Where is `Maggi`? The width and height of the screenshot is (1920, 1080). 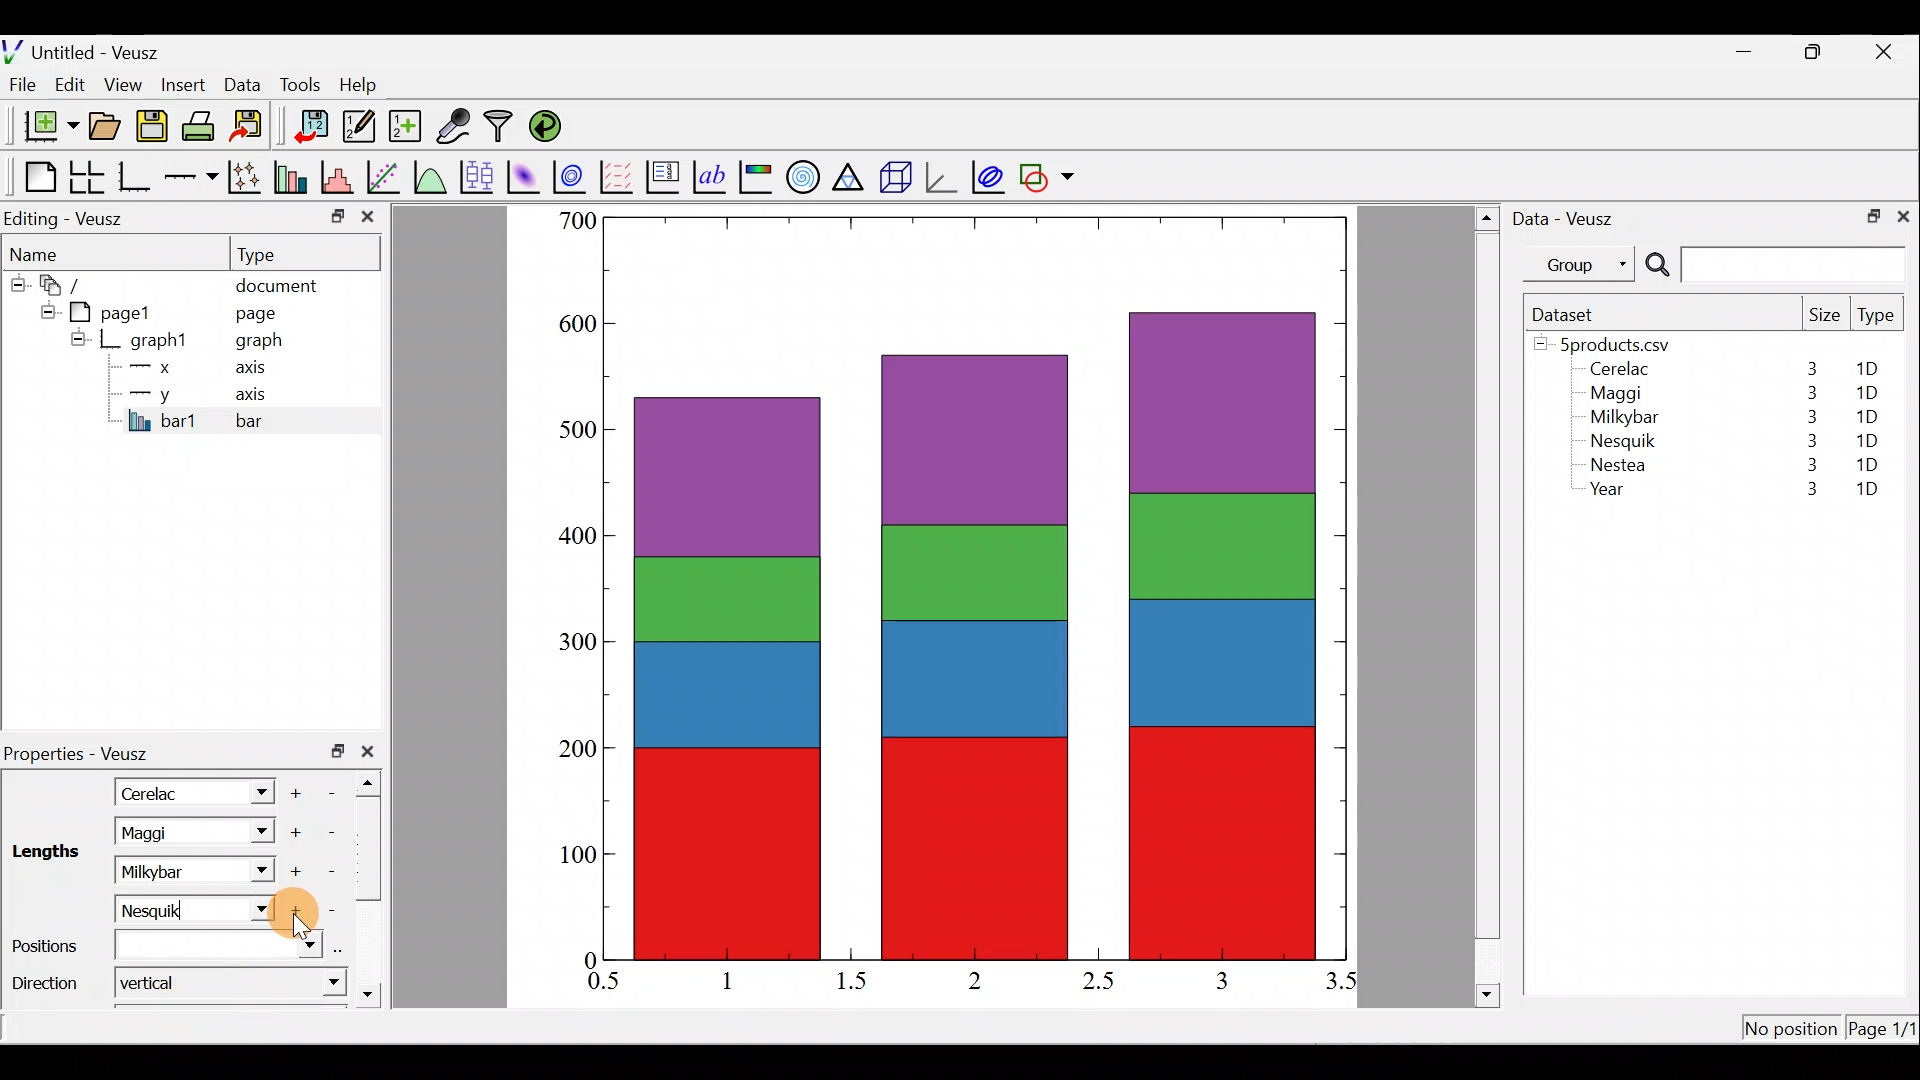 Maggi is located at coordinates (1618, 396).